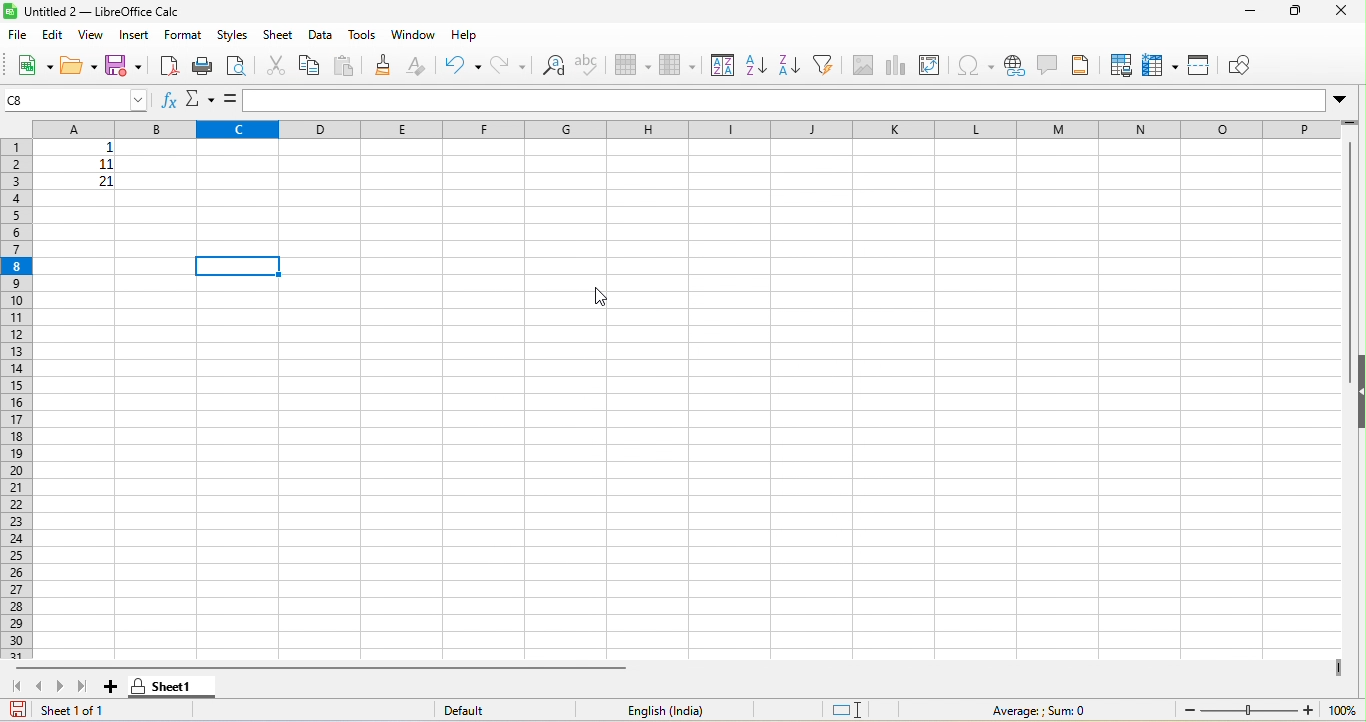 The height and width of the screenshot is (722, 1366). I want to click on select function, so click(201, 99).